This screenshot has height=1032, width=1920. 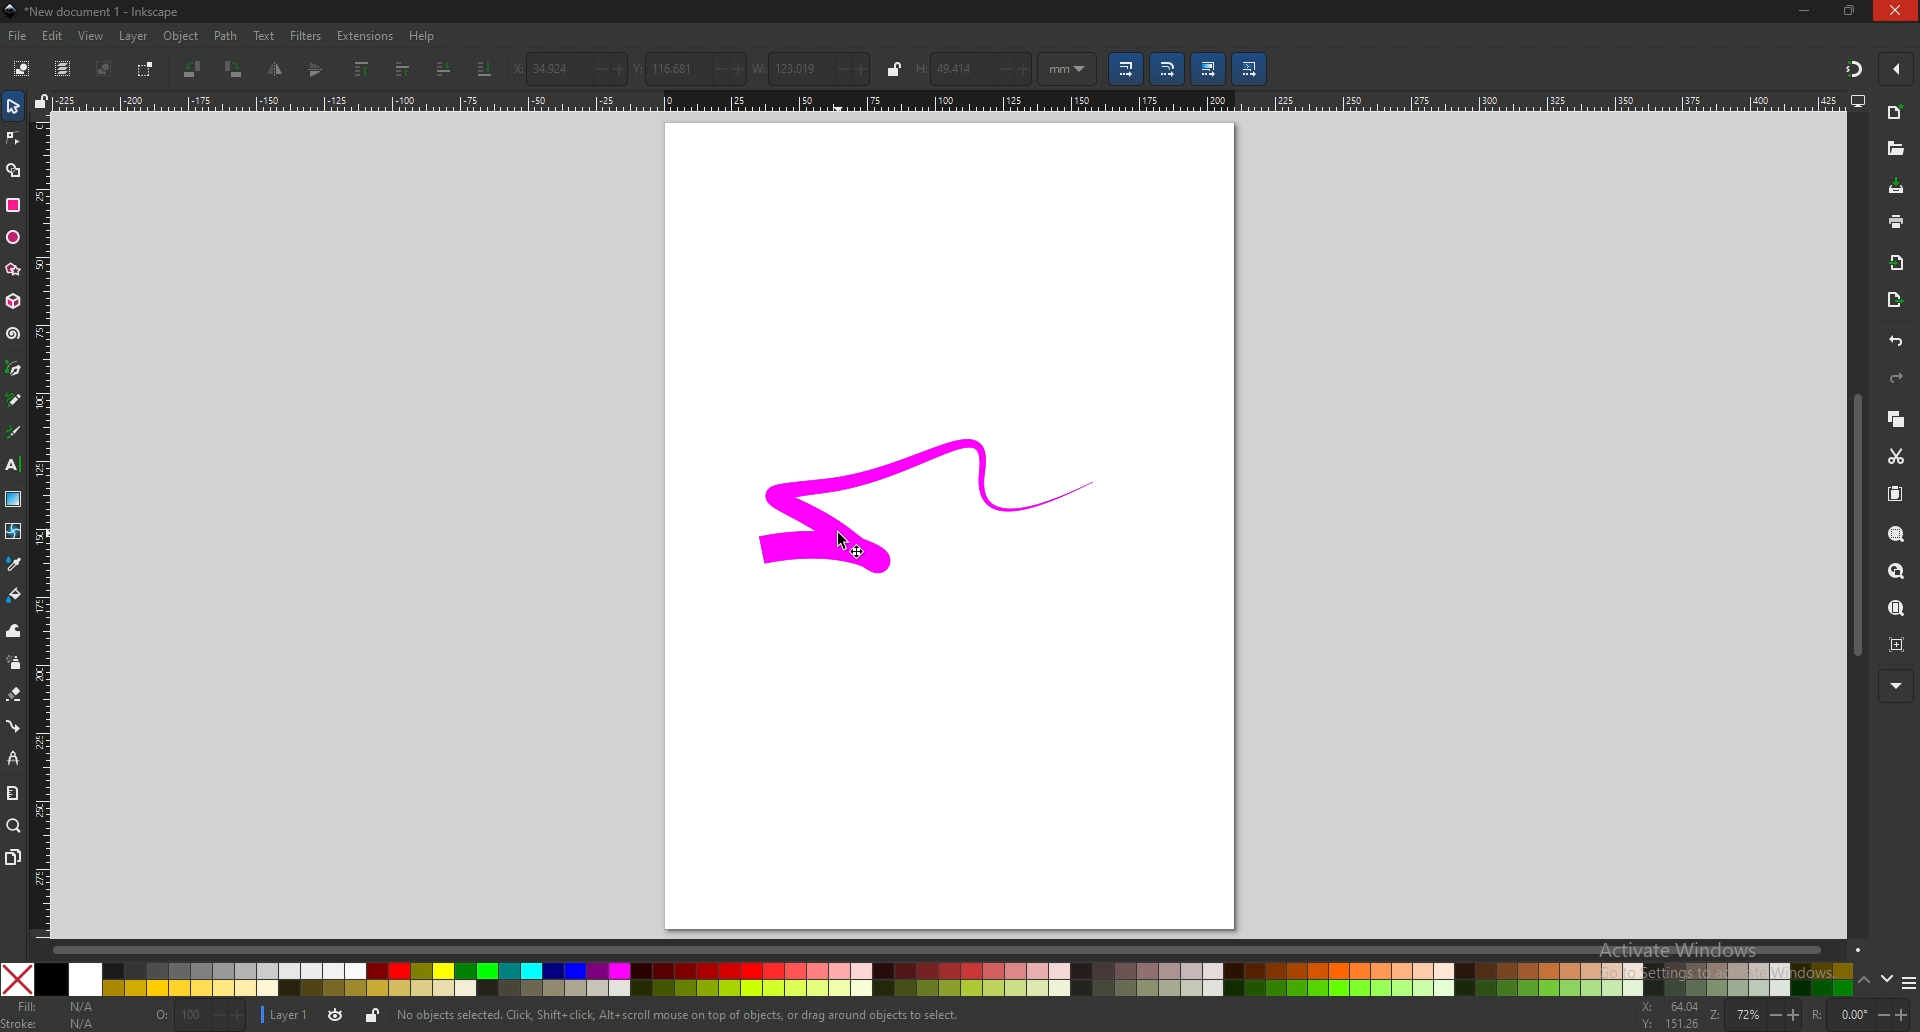 I want to click on rotate 90 degree ccw, so click(x=193, y=70).